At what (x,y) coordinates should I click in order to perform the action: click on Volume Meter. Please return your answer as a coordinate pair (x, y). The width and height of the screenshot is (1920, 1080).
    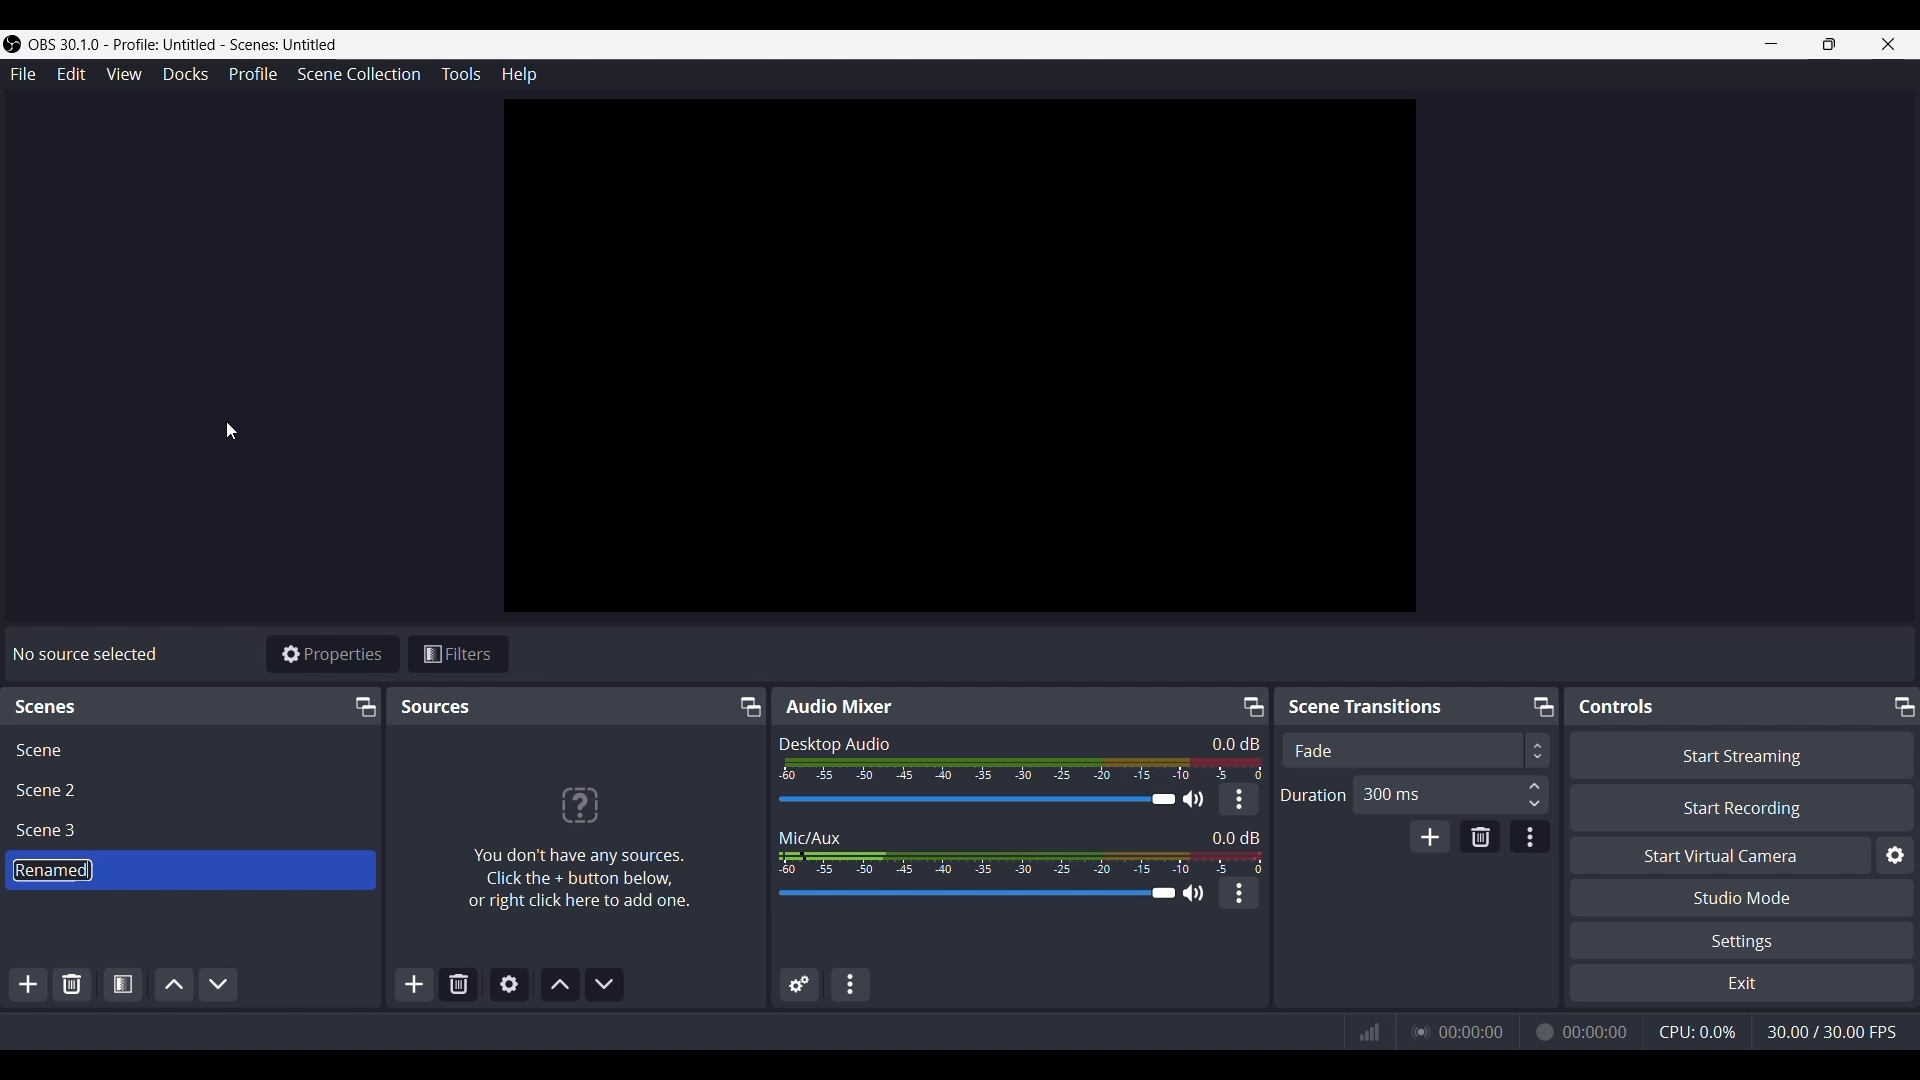
    Looking at the image, I should click on (1024, 769).